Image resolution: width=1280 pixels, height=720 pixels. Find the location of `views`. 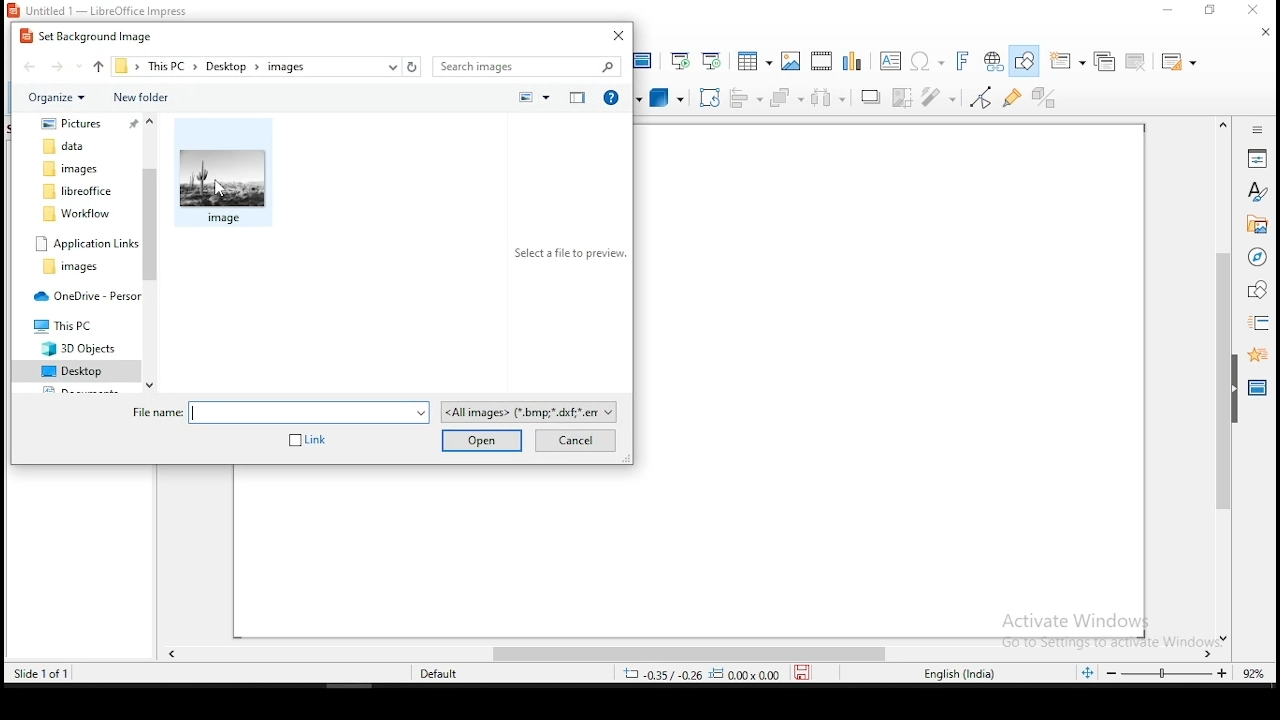

views is located at coordinates (538, 98).